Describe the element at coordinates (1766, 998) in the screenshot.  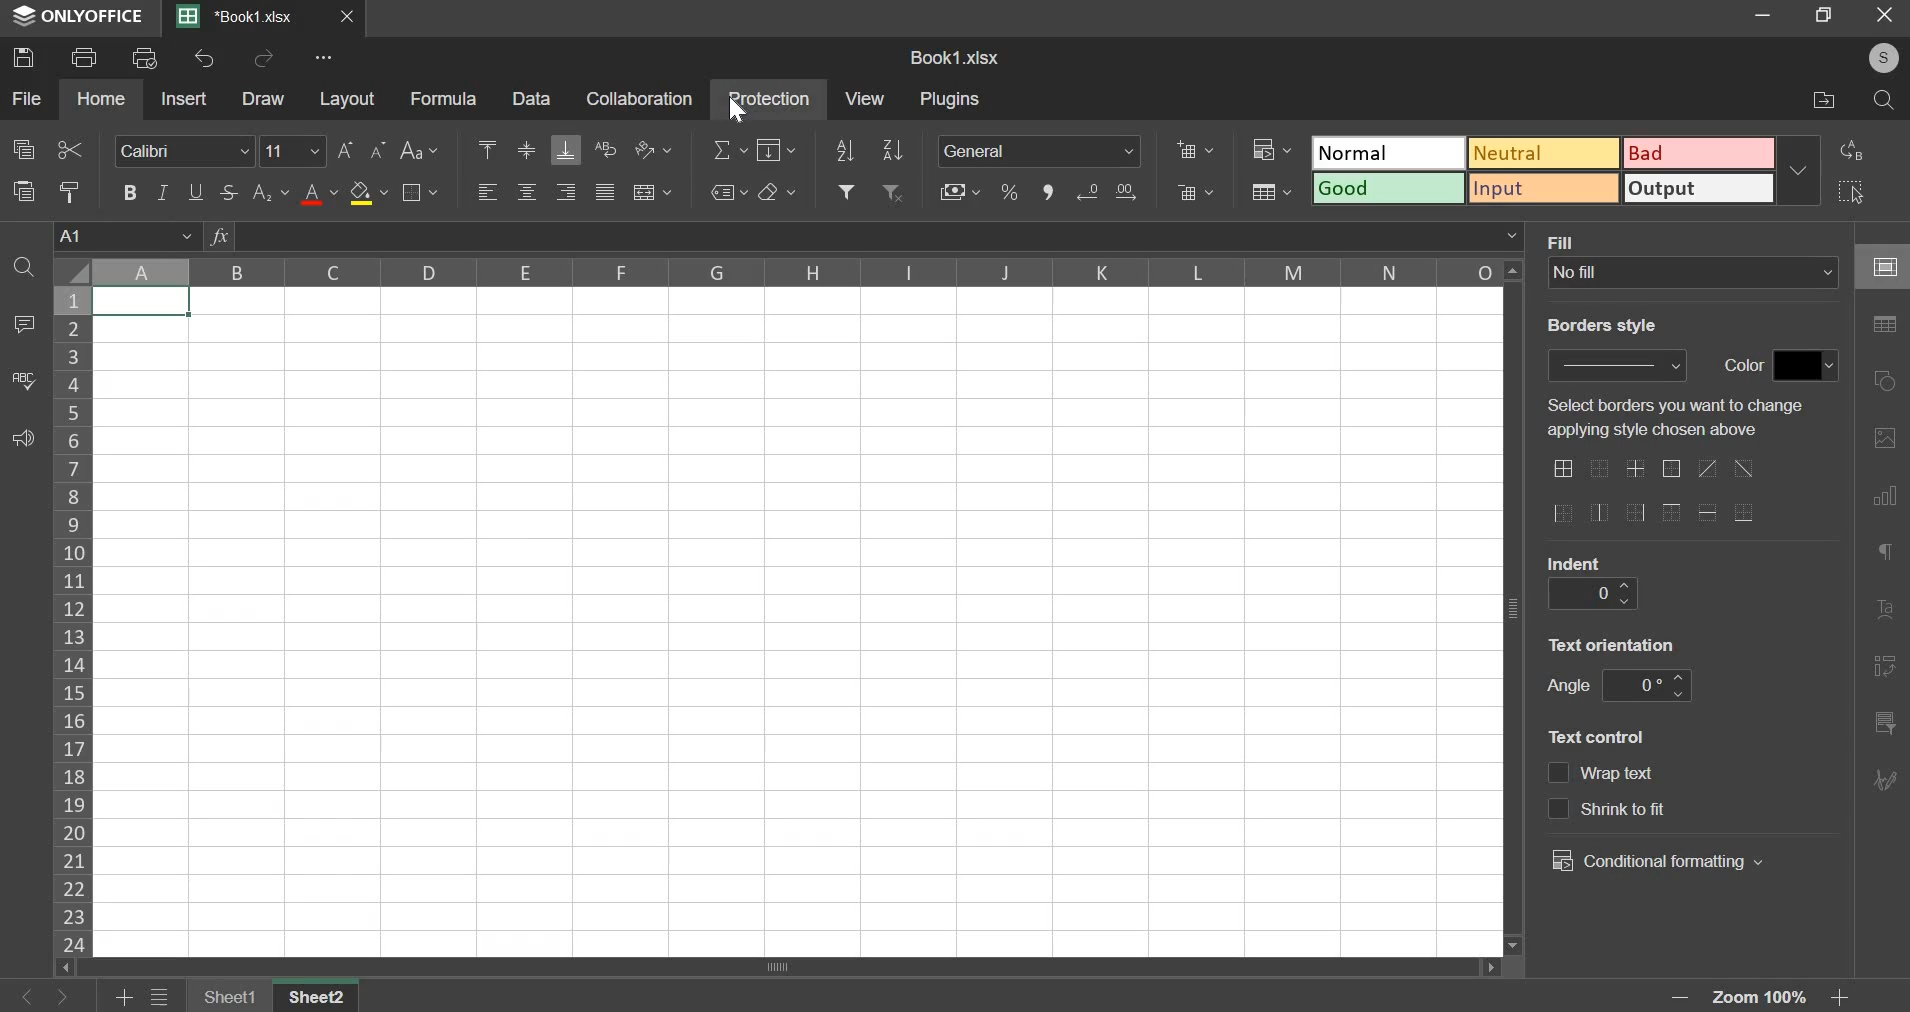
I see `Zoom 100%` at that location.